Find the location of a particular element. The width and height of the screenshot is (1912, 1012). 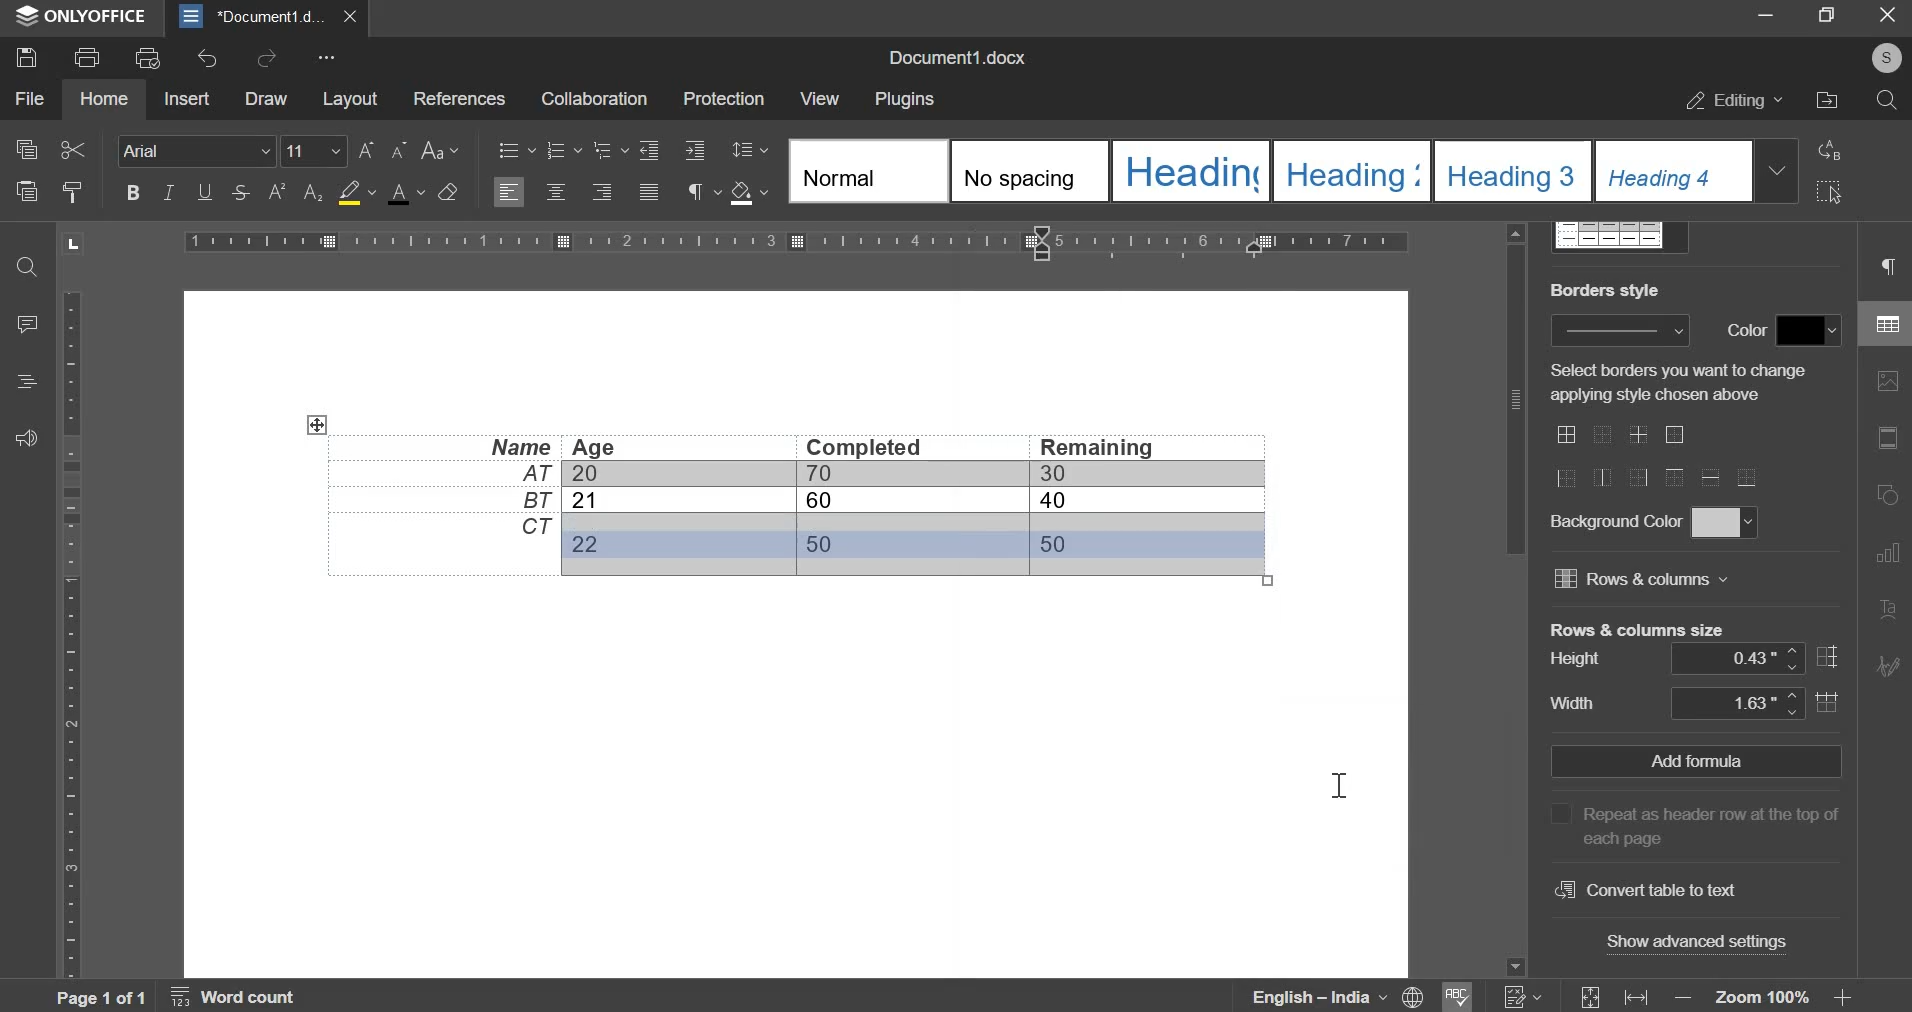

data is located at coordinates (789, 498).